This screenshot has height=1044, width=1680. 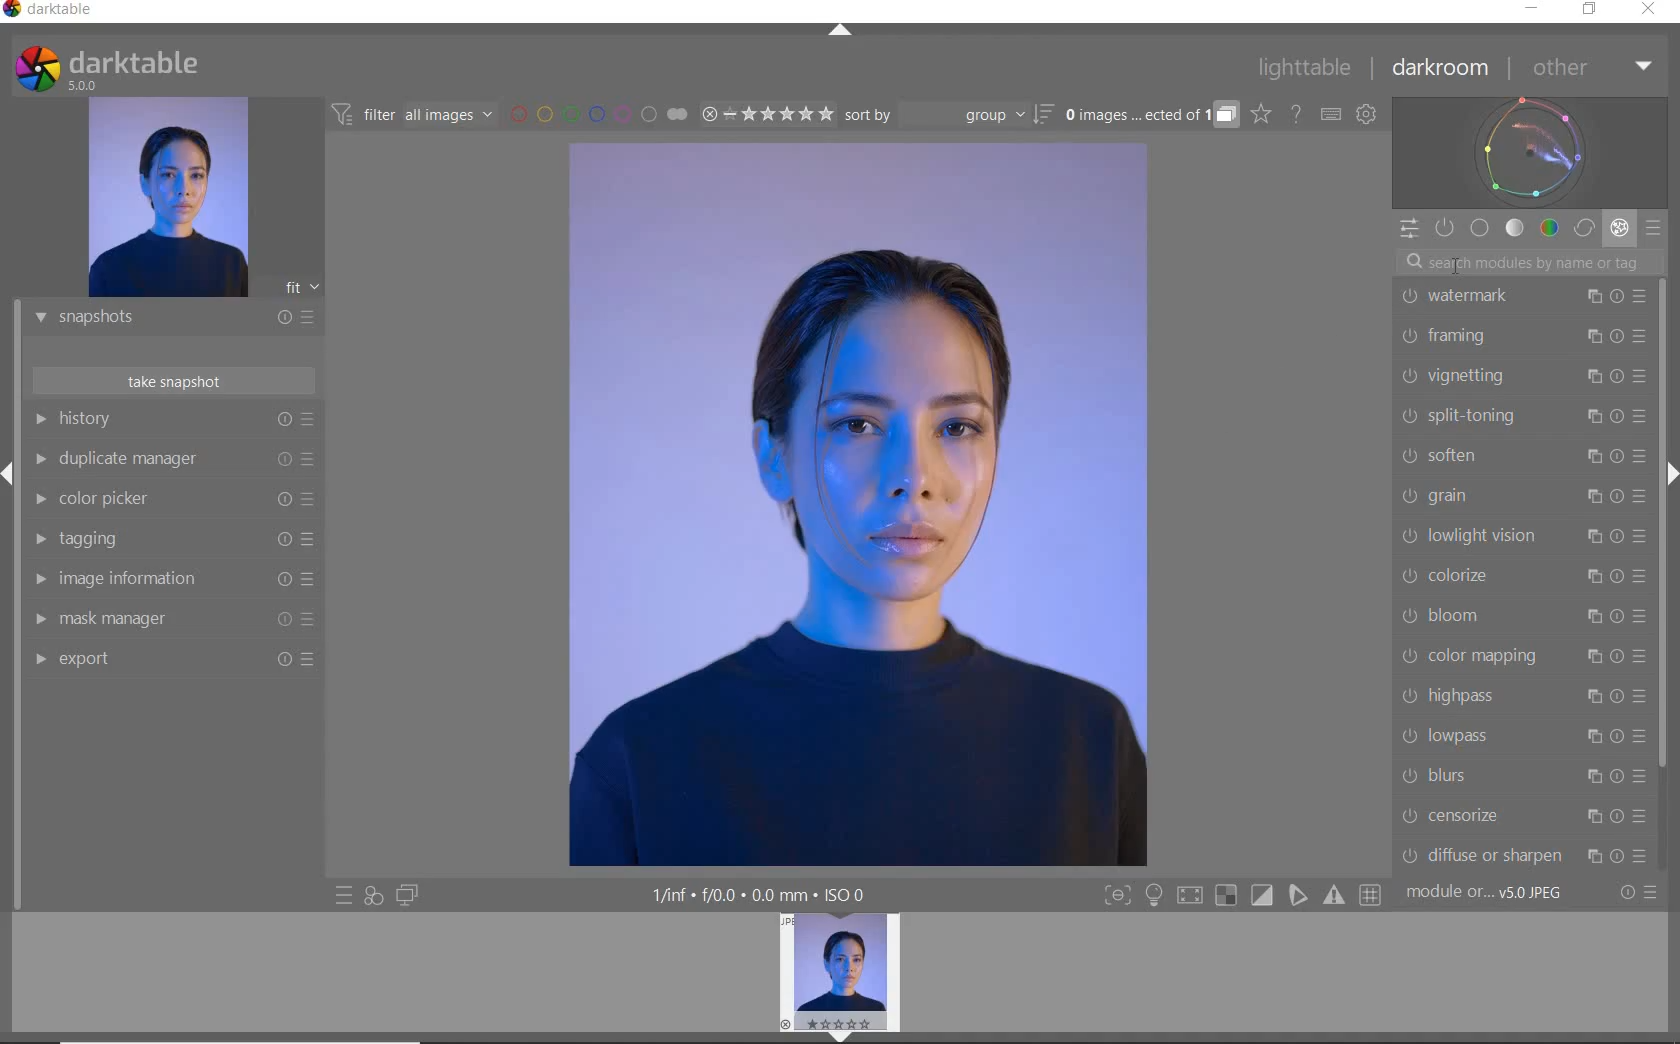 What do you see at coordinates (1516, 228) in the screenshot?
I see `TONE` at bounding box center [1516, 228].